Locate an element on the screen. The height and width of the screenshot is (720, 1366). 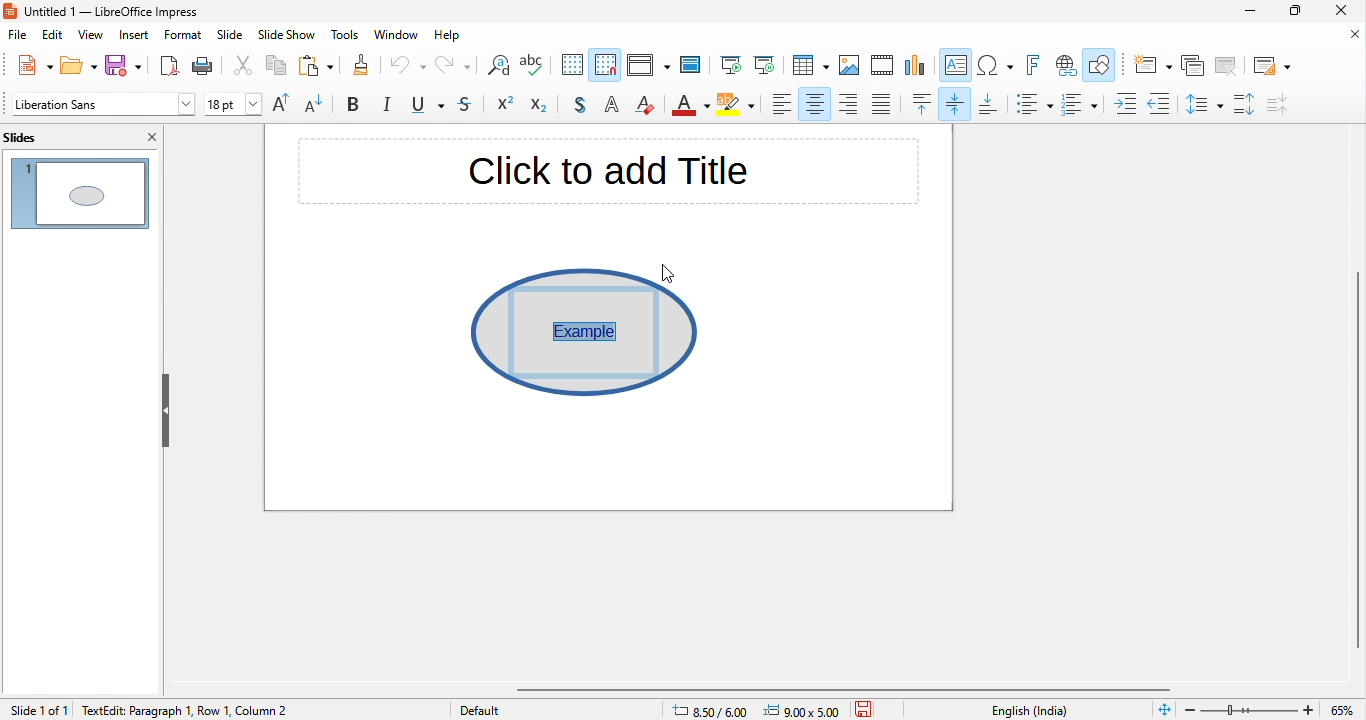
cut is located at coordinates (244, 69).